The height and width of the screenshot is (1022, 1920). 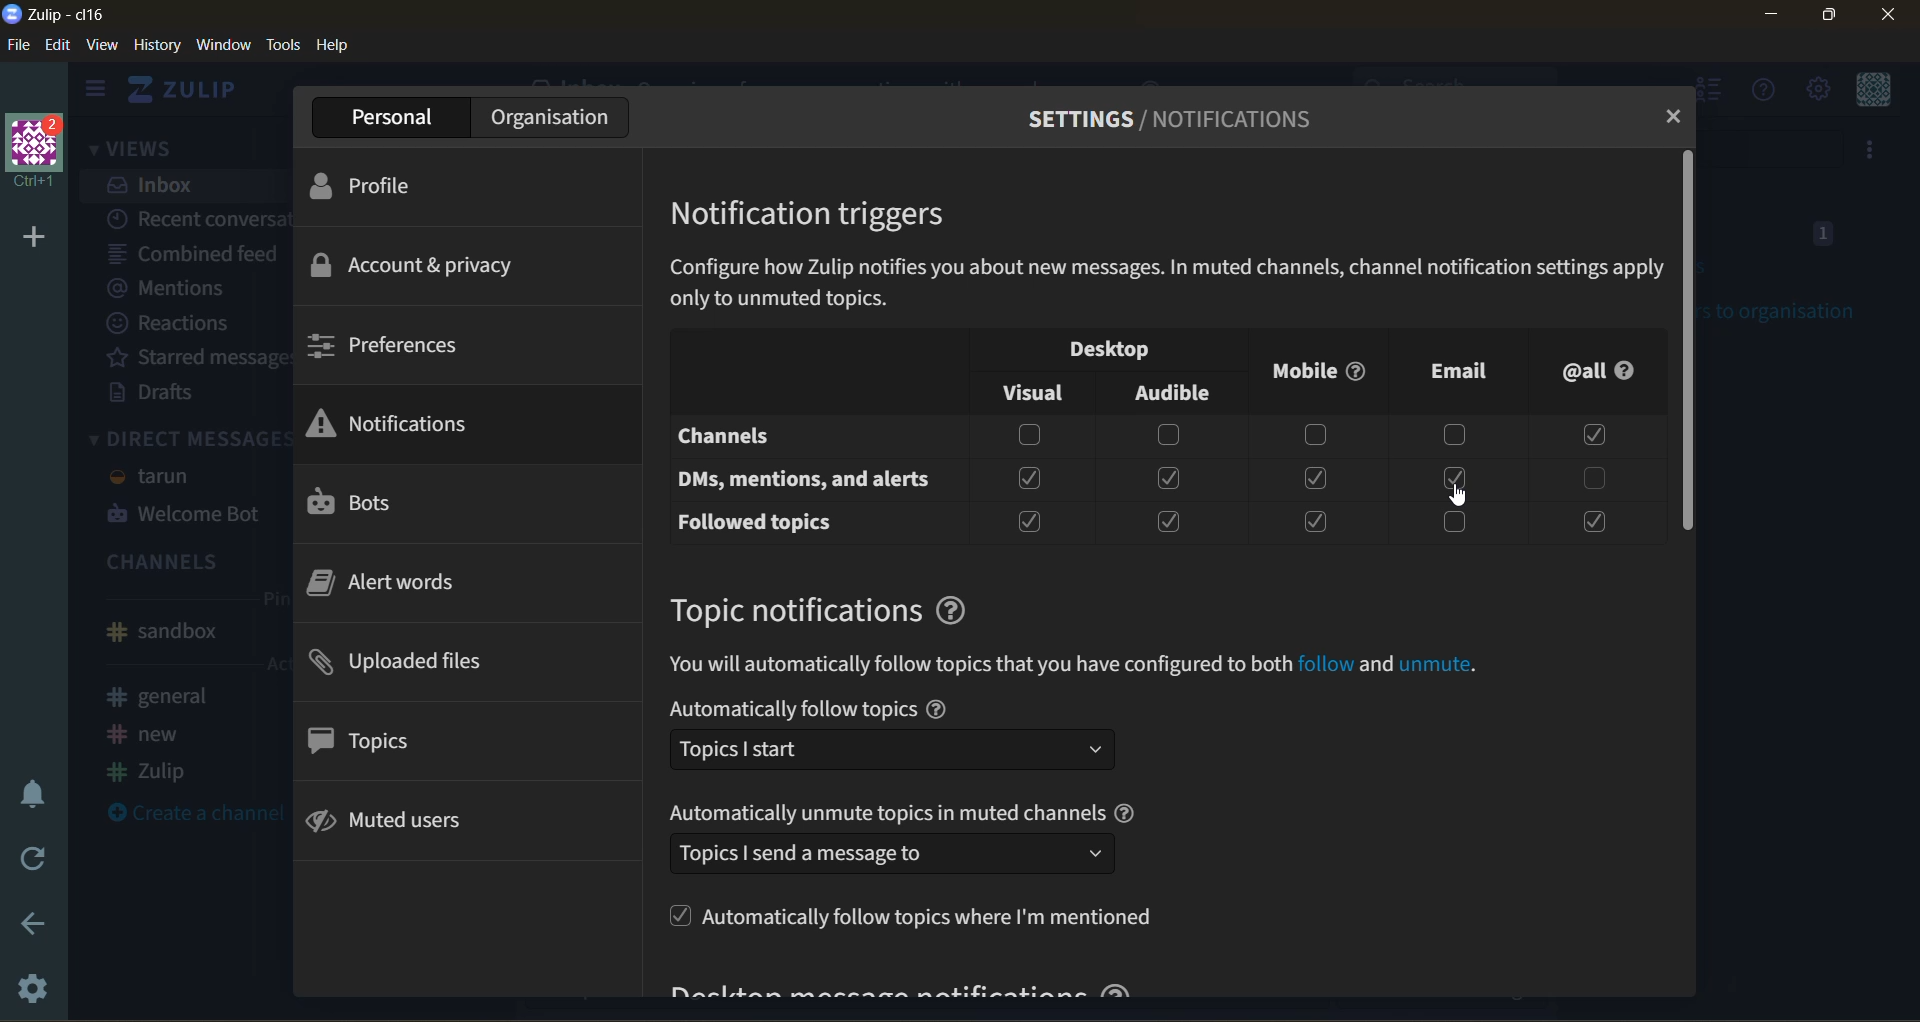 I want to click on checkbox, so click(x=1459, y=433).